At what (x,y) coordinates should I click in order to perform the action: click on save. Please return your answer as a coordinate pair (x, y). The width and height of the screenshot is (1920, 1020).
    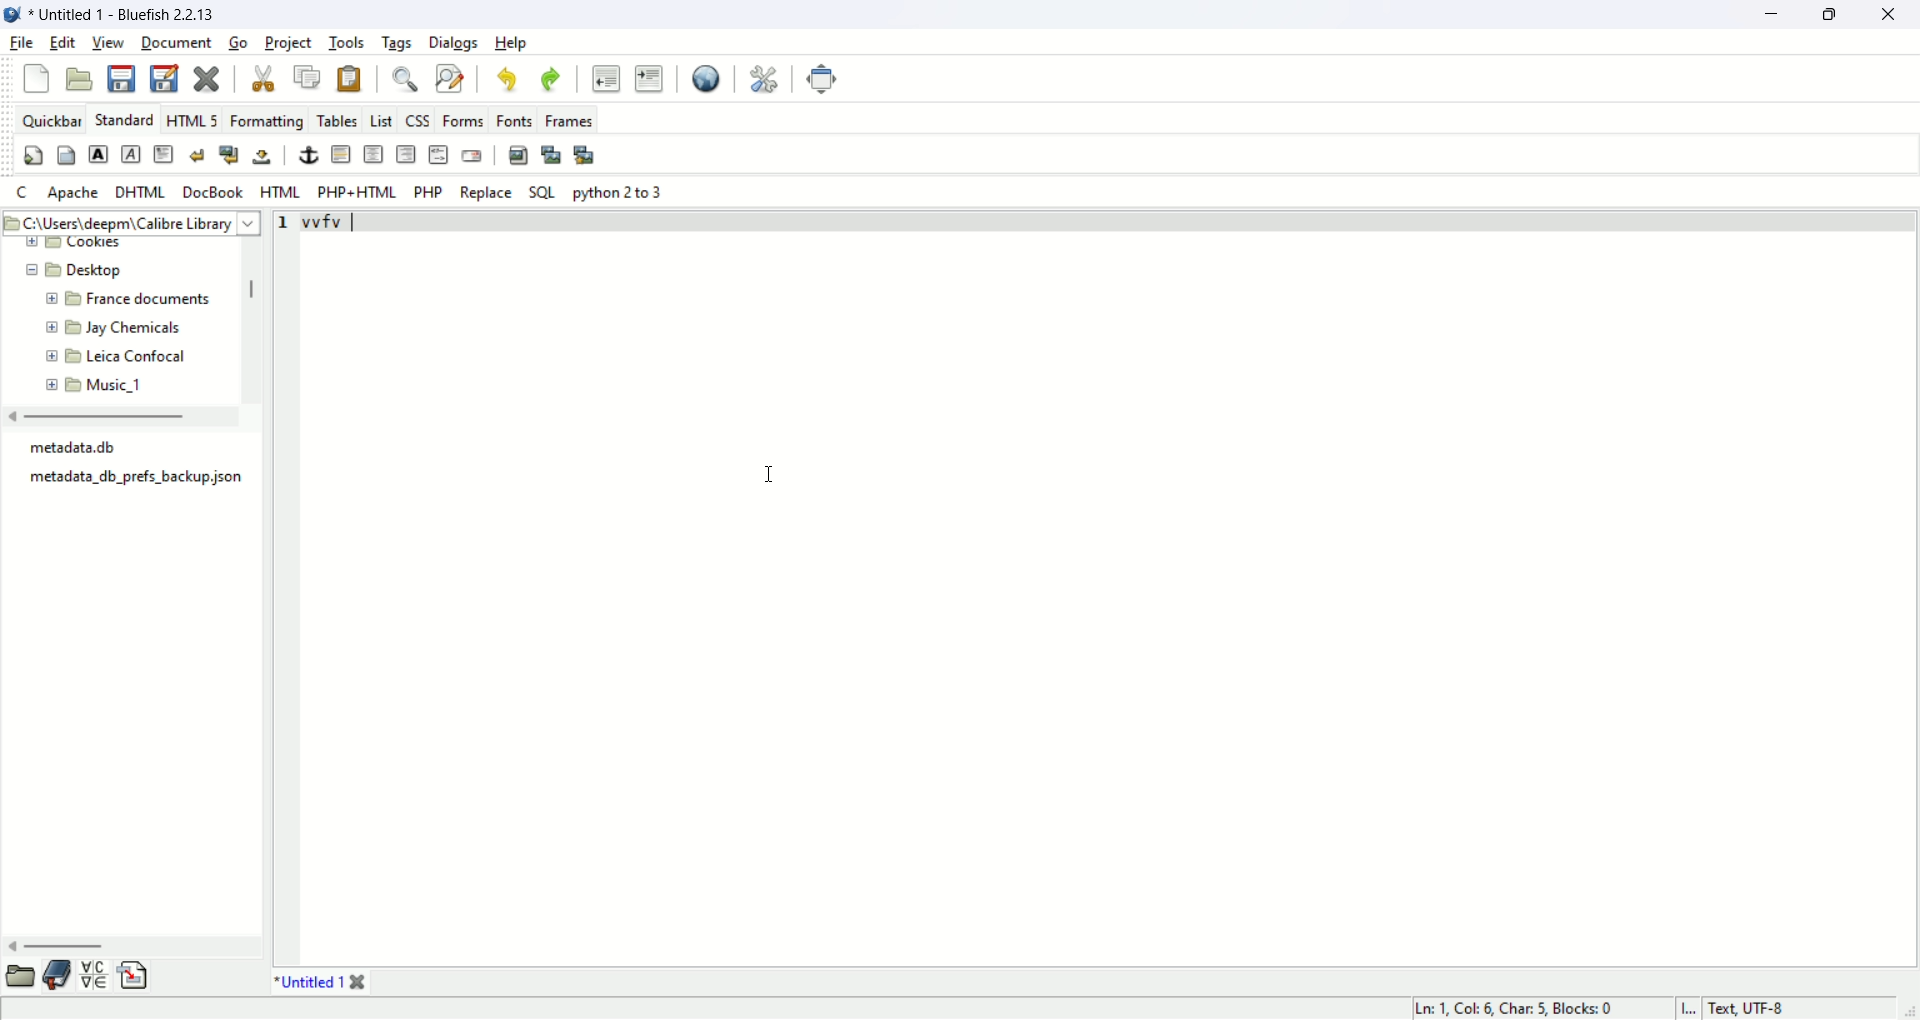
    Looking at the image, I should click on (122, 80).